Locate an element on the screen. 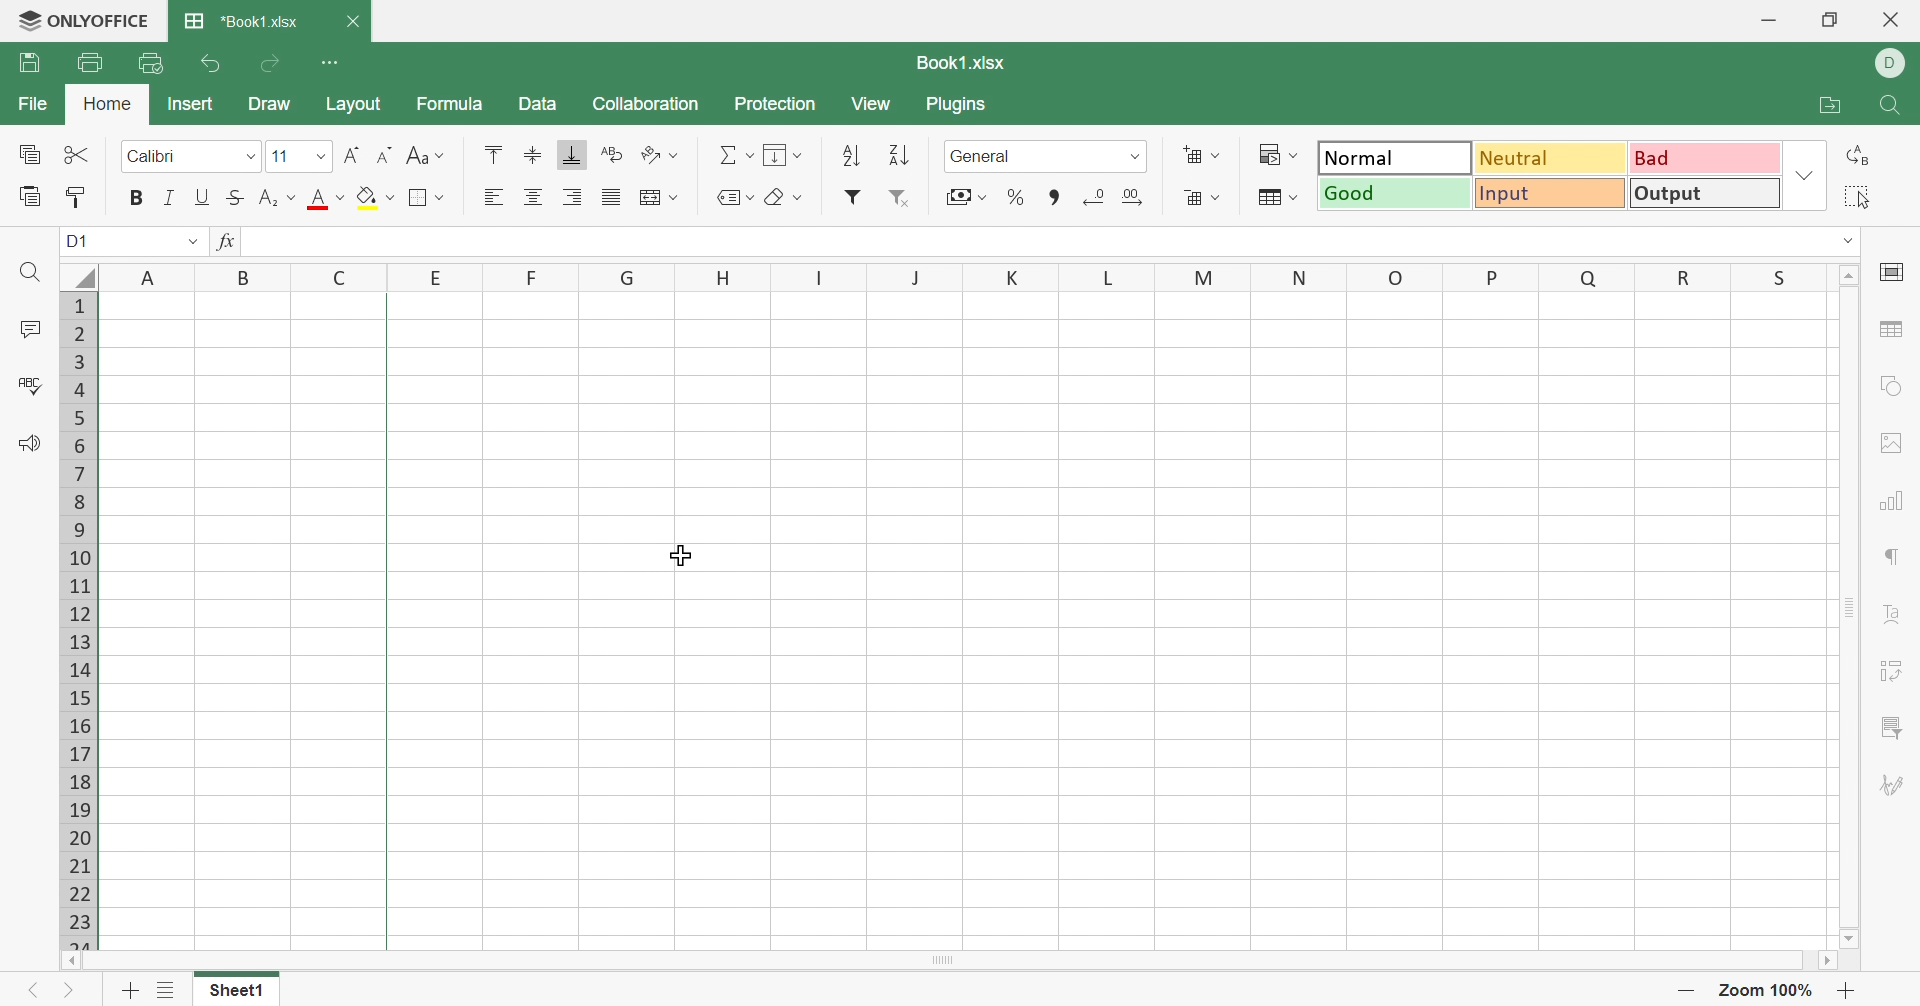  Drop Down is located at coordinates (192, 239).